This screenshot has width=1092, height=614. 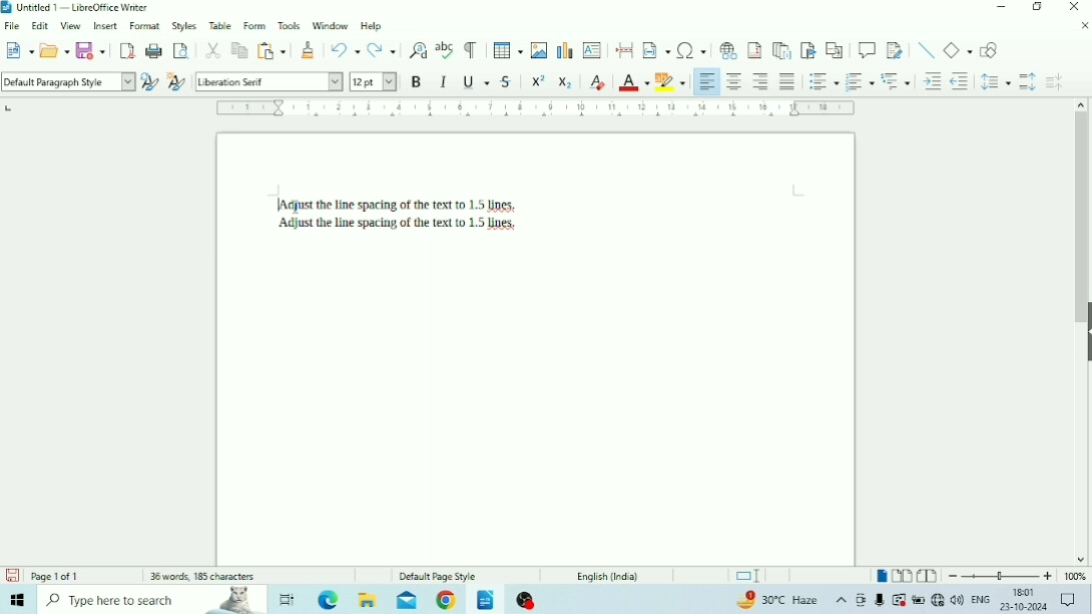 What do you see at coordinates (1077, 576) in the screenshot?
I see `Zoom Factor` at bounding box center [1077, 576].